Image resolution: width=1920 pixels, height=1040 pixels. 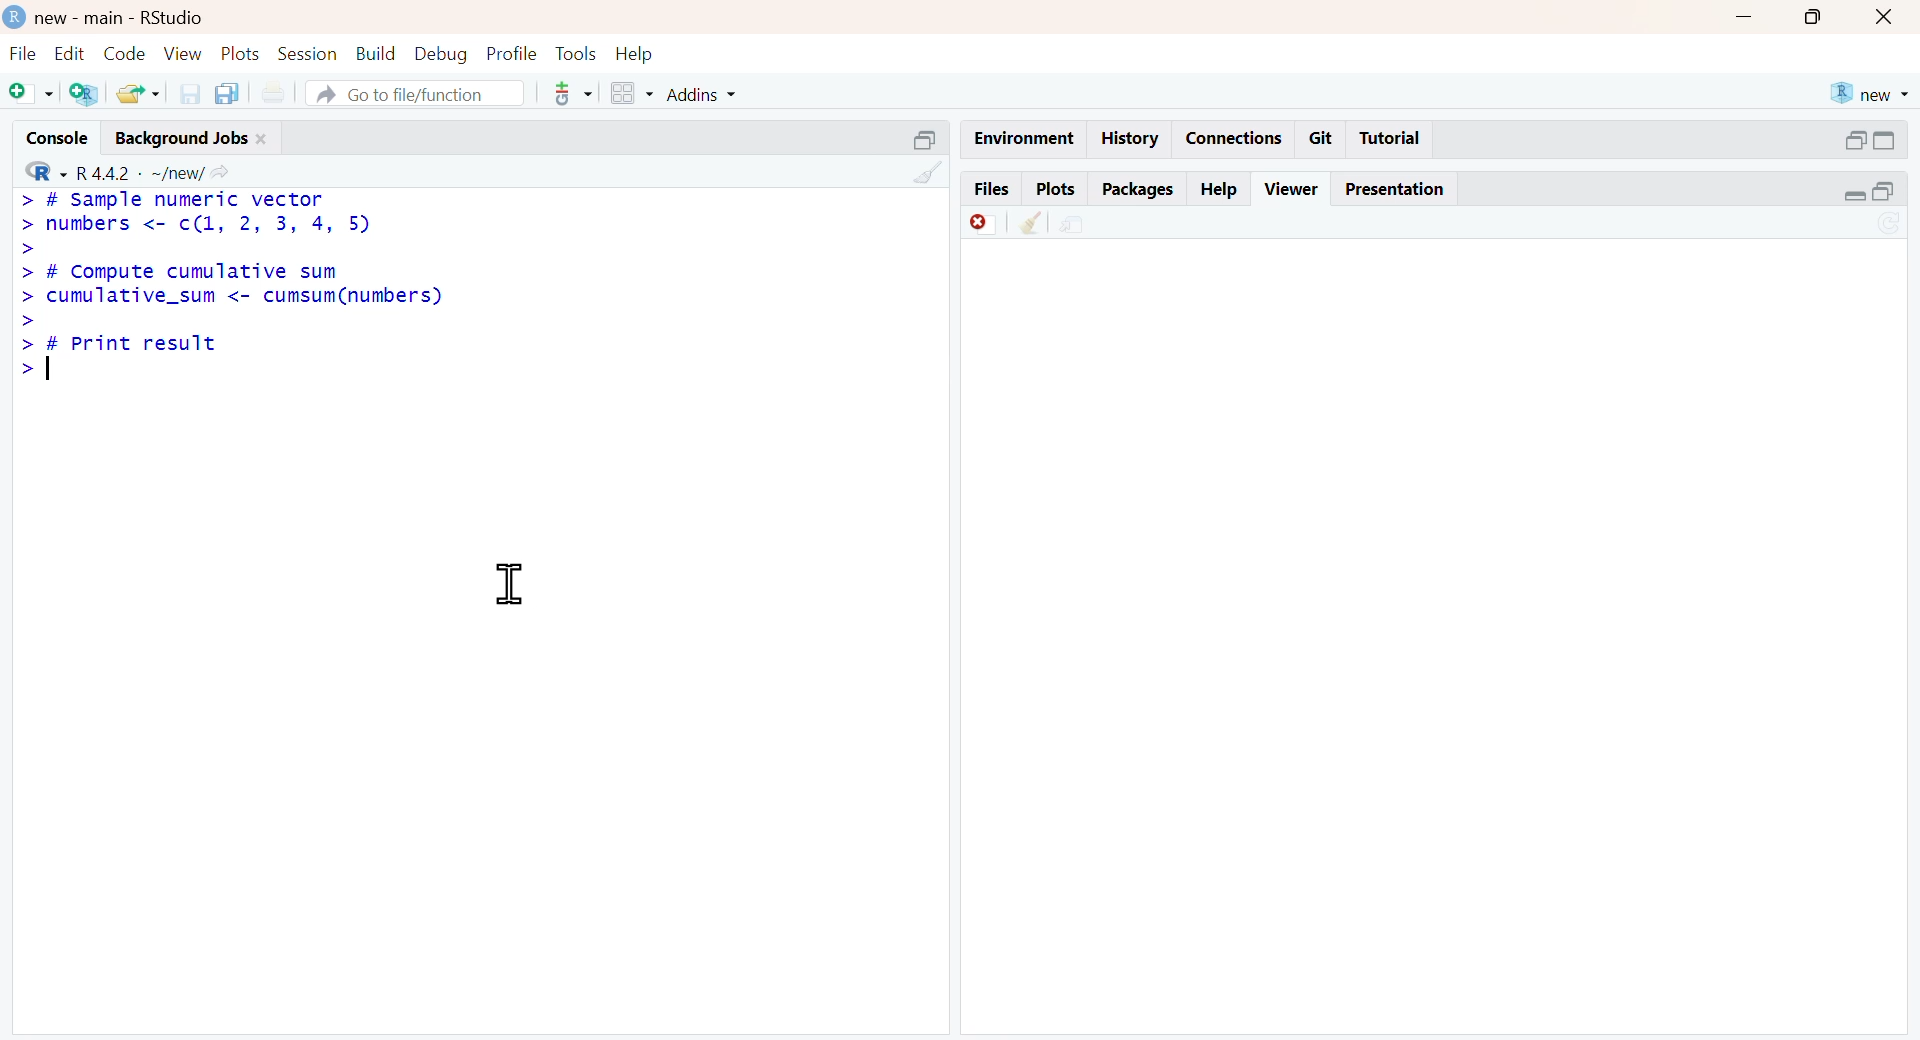 I want to click on environment, so click(x=1073, y=227).